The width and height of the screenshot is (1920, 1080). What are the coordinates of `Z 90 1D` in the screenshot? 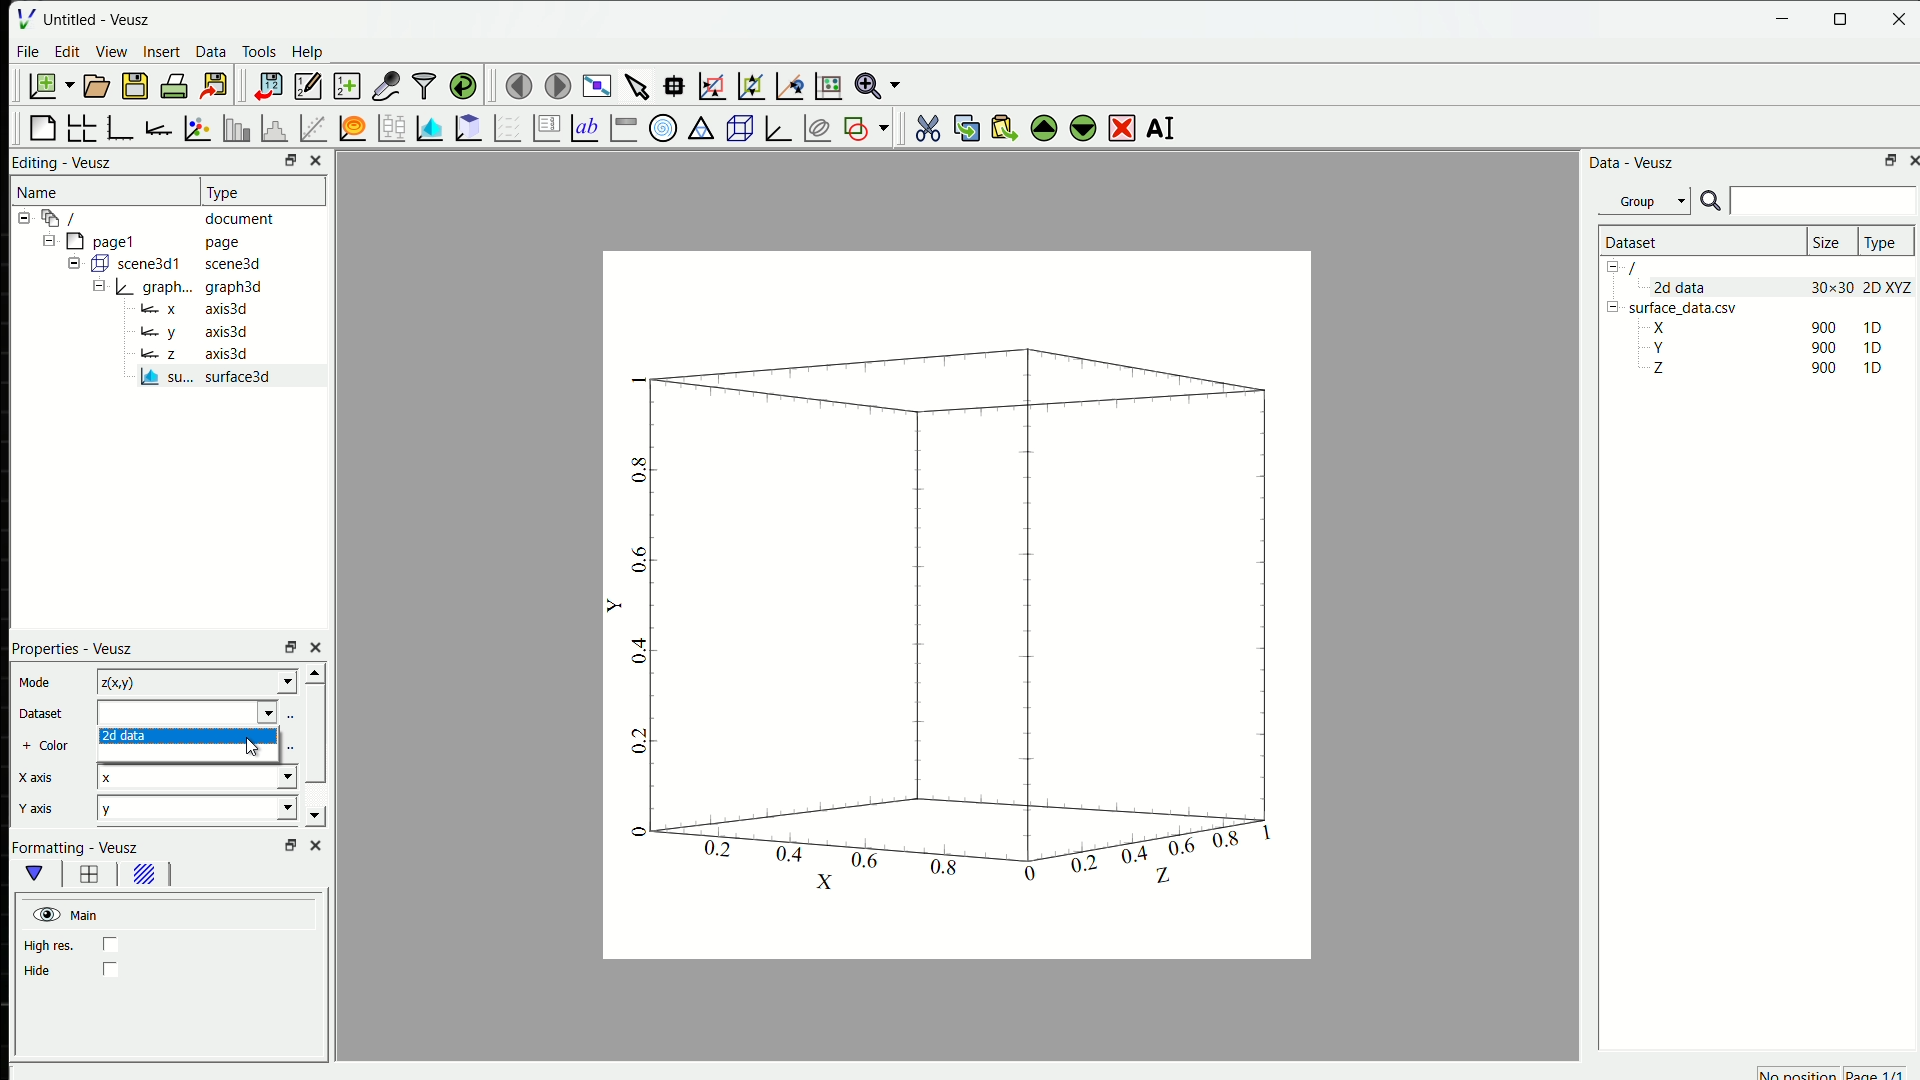 It's located at (1761, 368).